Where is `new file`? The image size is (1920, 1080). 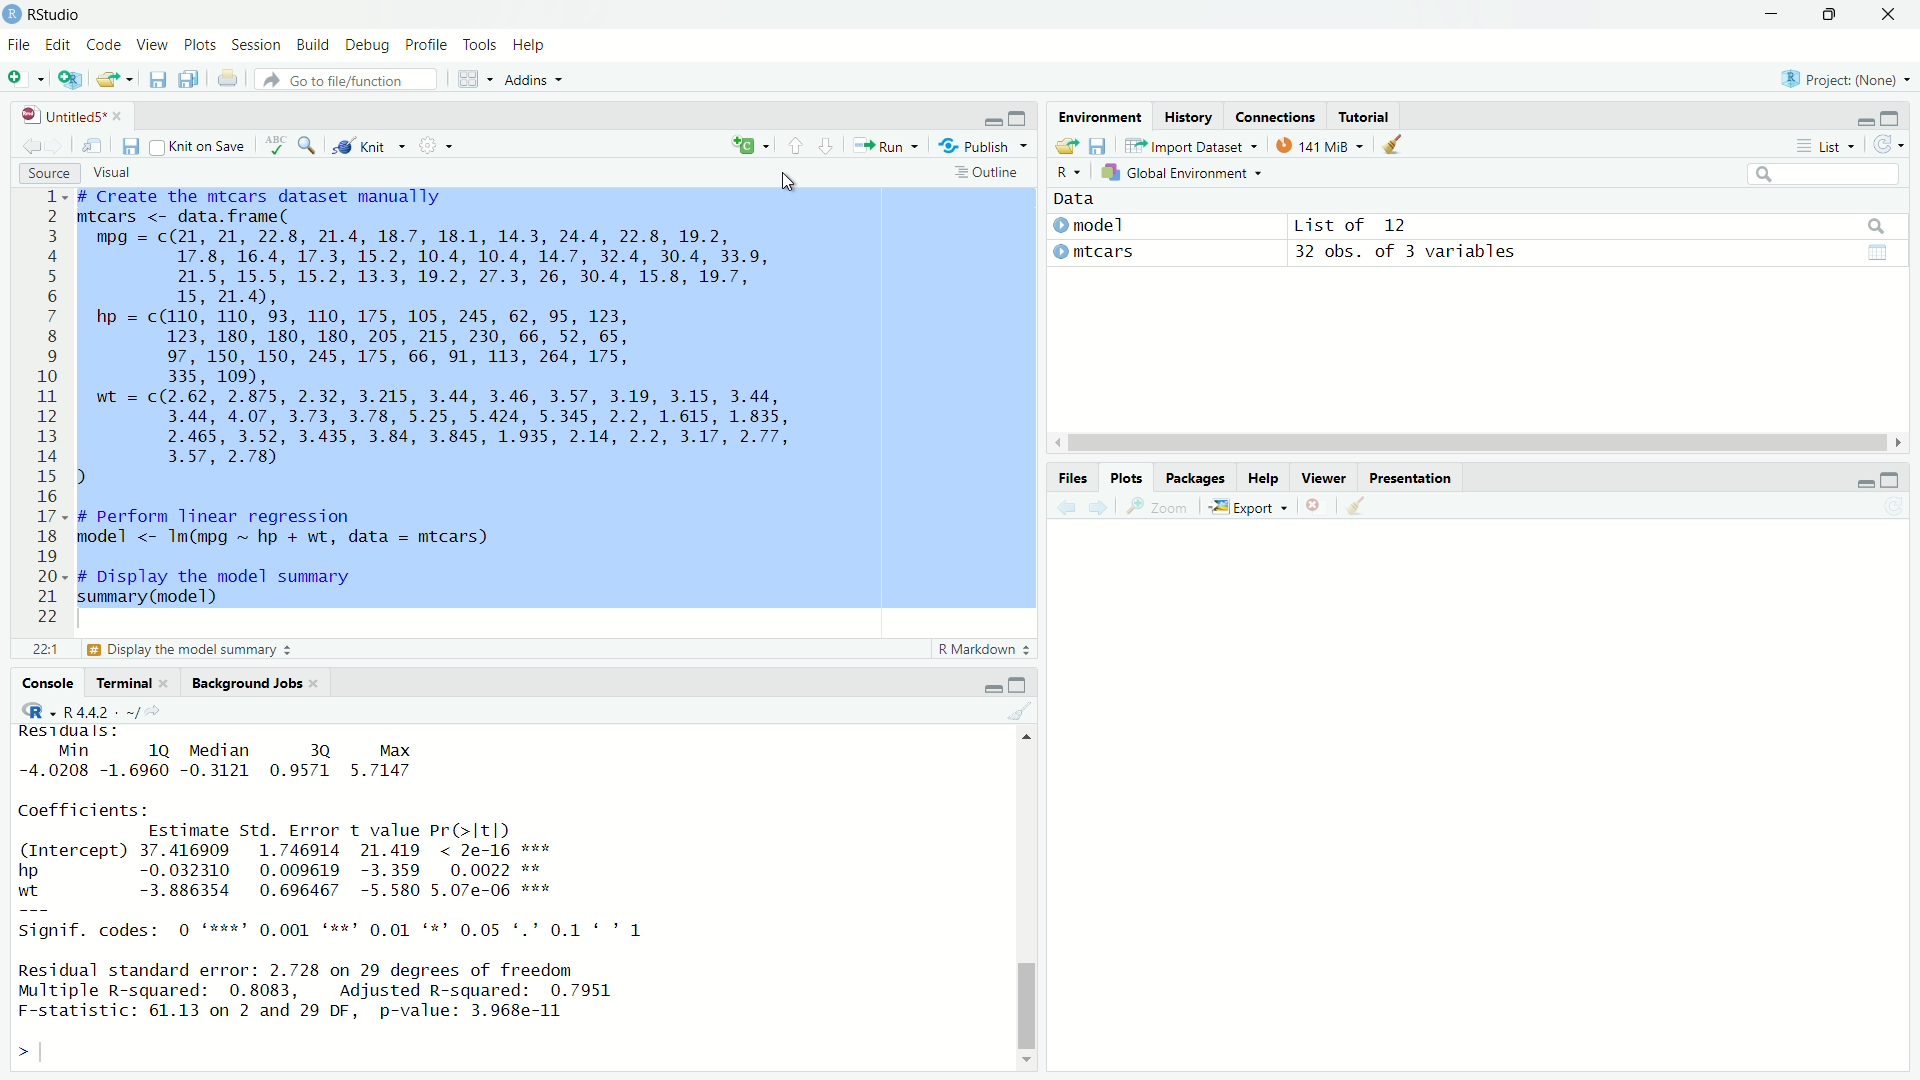
new file is located at coordinates (19, 76).